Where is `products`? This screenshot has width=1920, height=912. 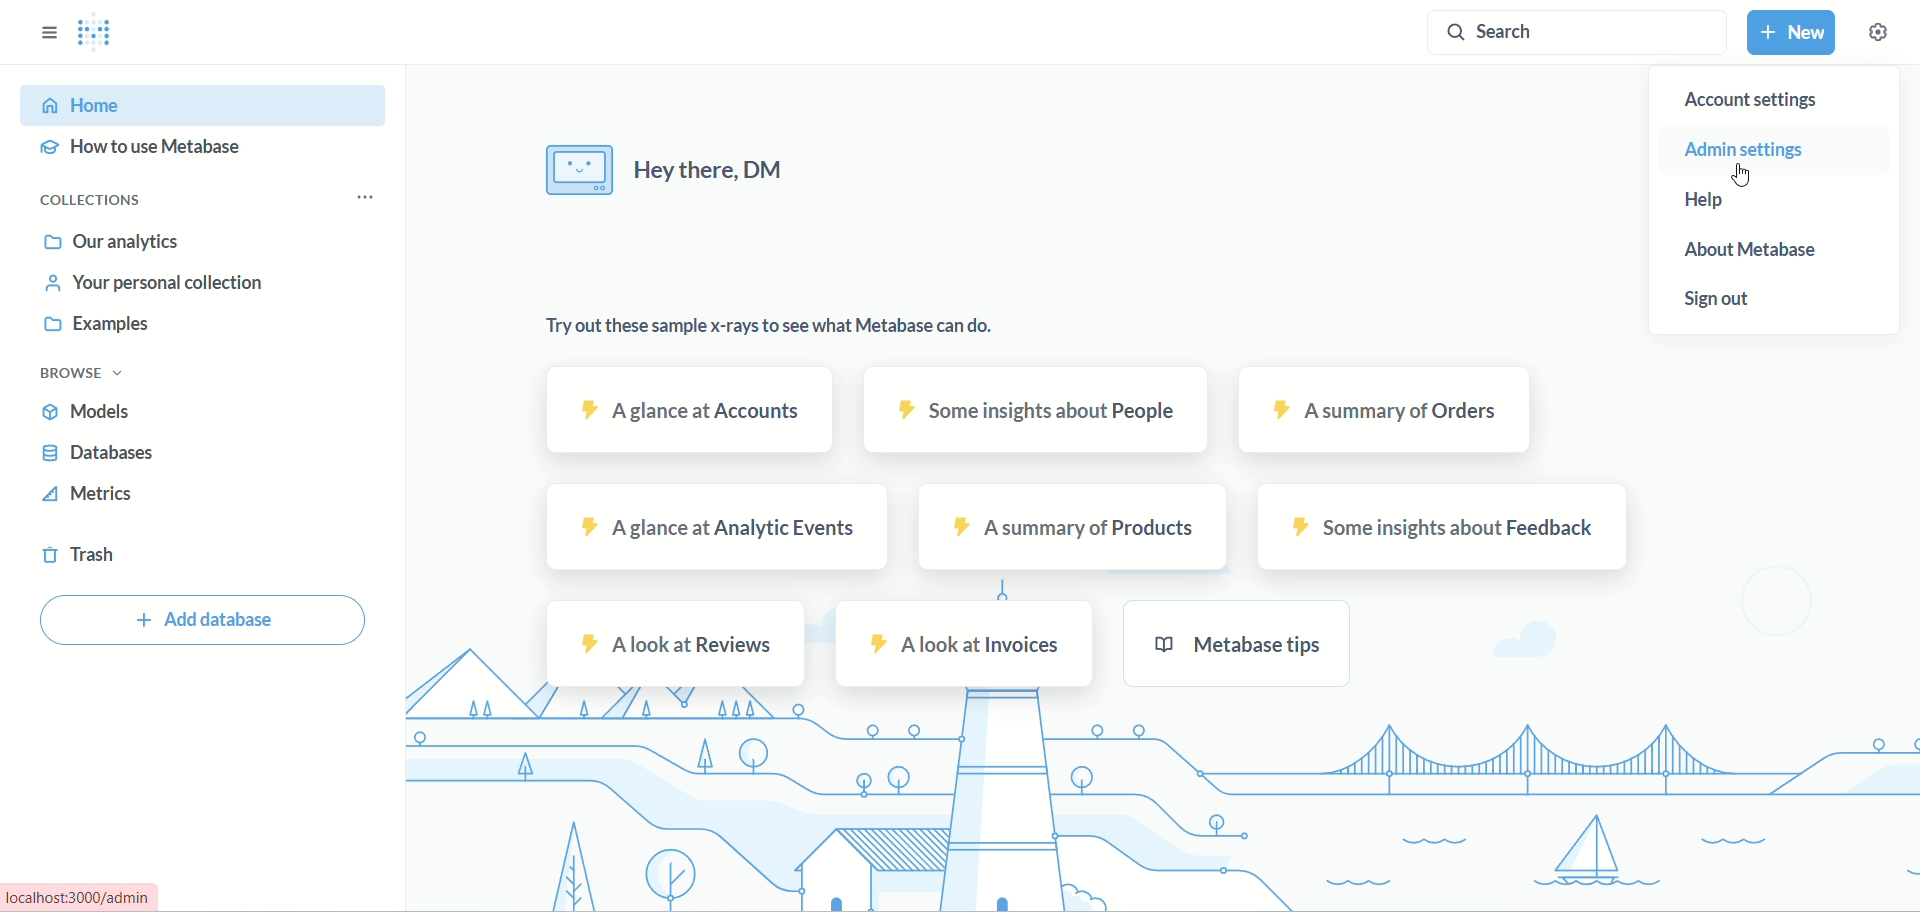 products is located at coordinates (1073, 529).